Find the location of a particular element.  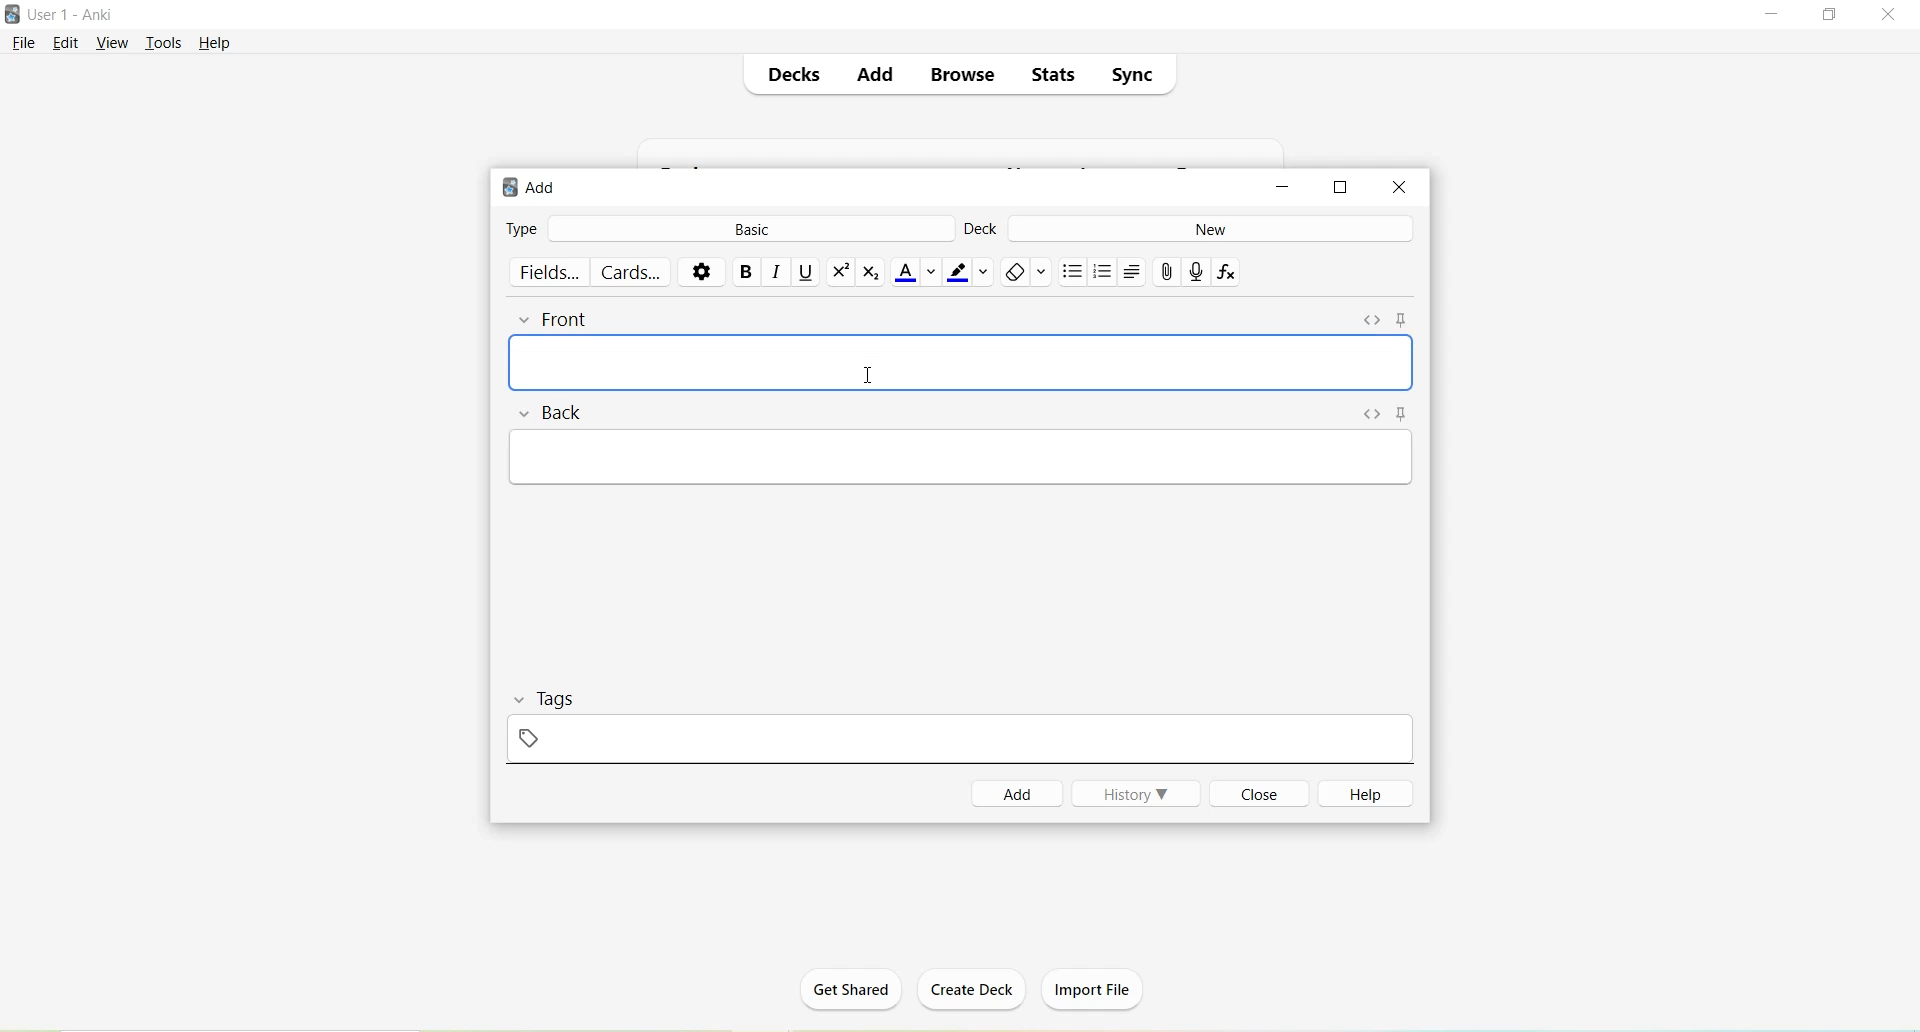

Toggle HTML Editor is located at coordinates (1372, 321).